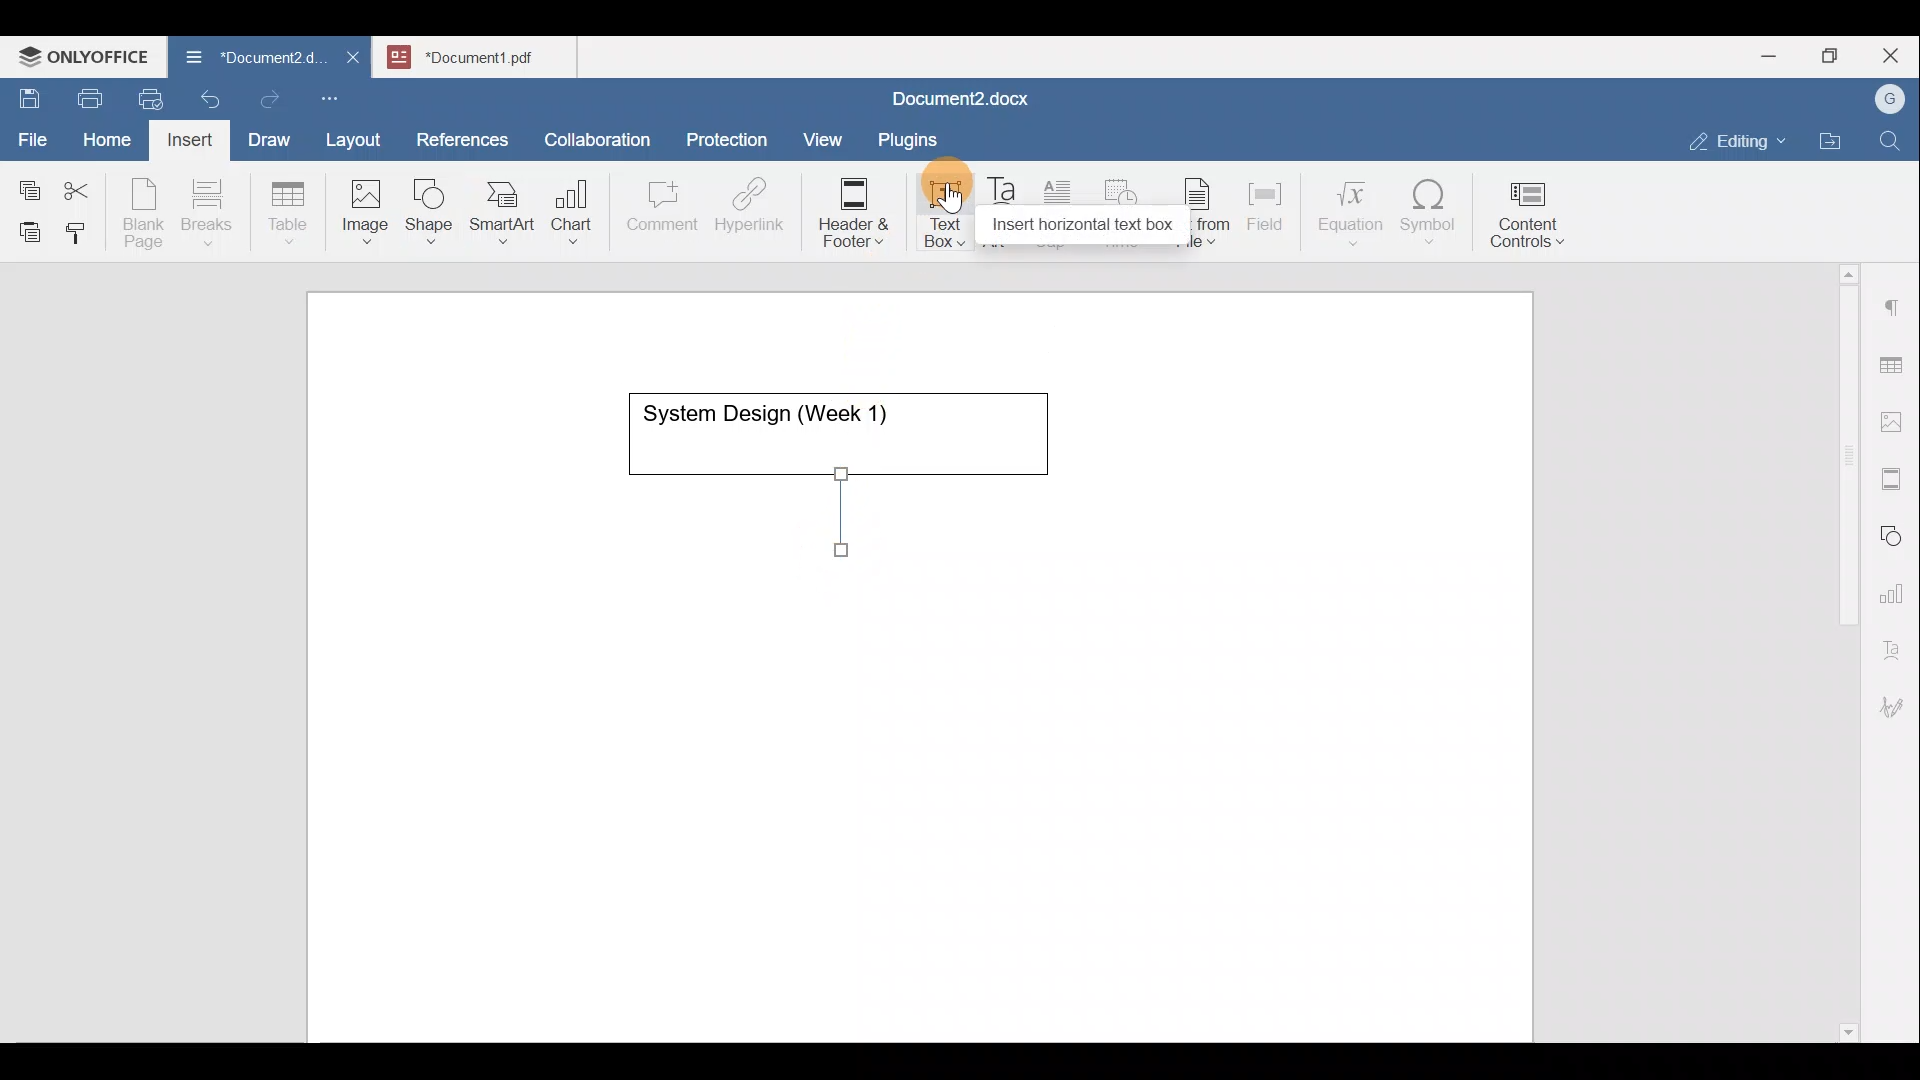  What do you see at coordinates (1835, 143) in the screenshot?
I see `Open file location` at bounding box center [1835, 143].